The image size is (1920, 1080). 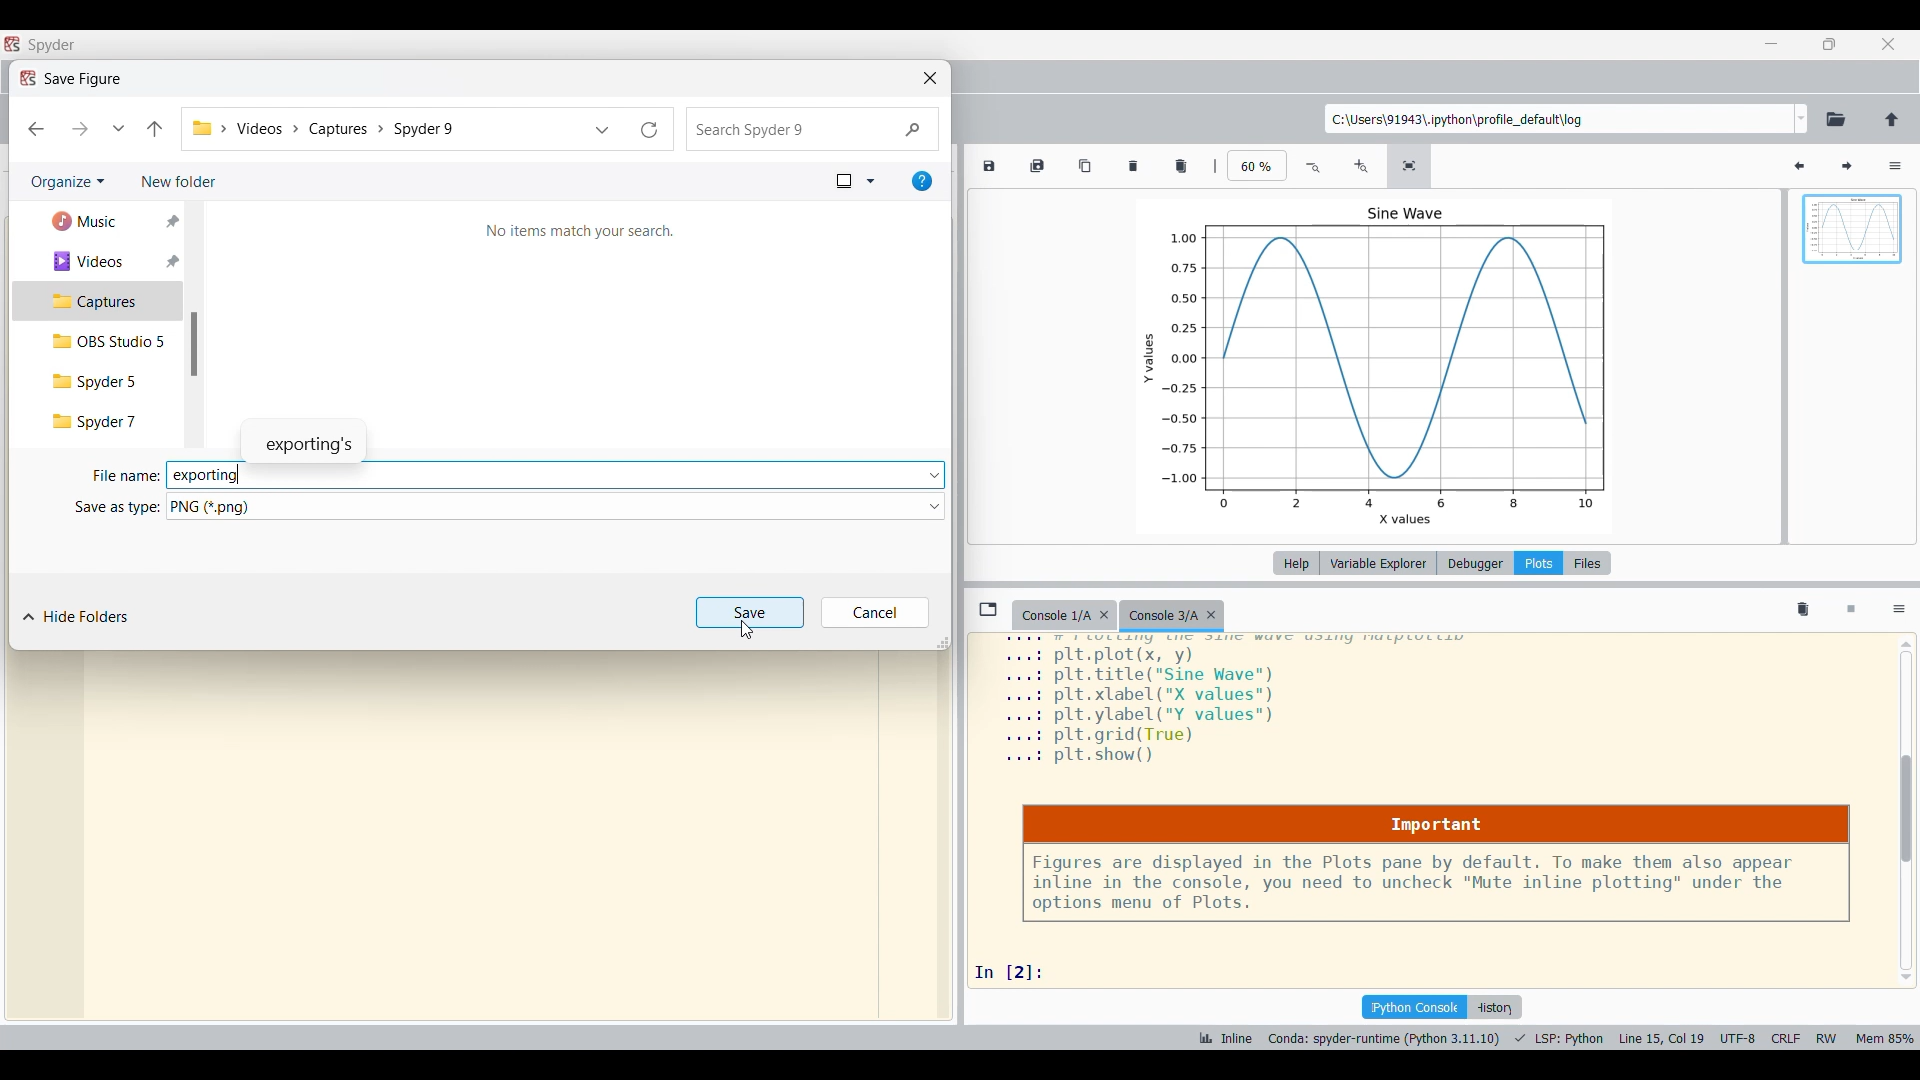 I want to click on Name options, so click(x=934, y=475).